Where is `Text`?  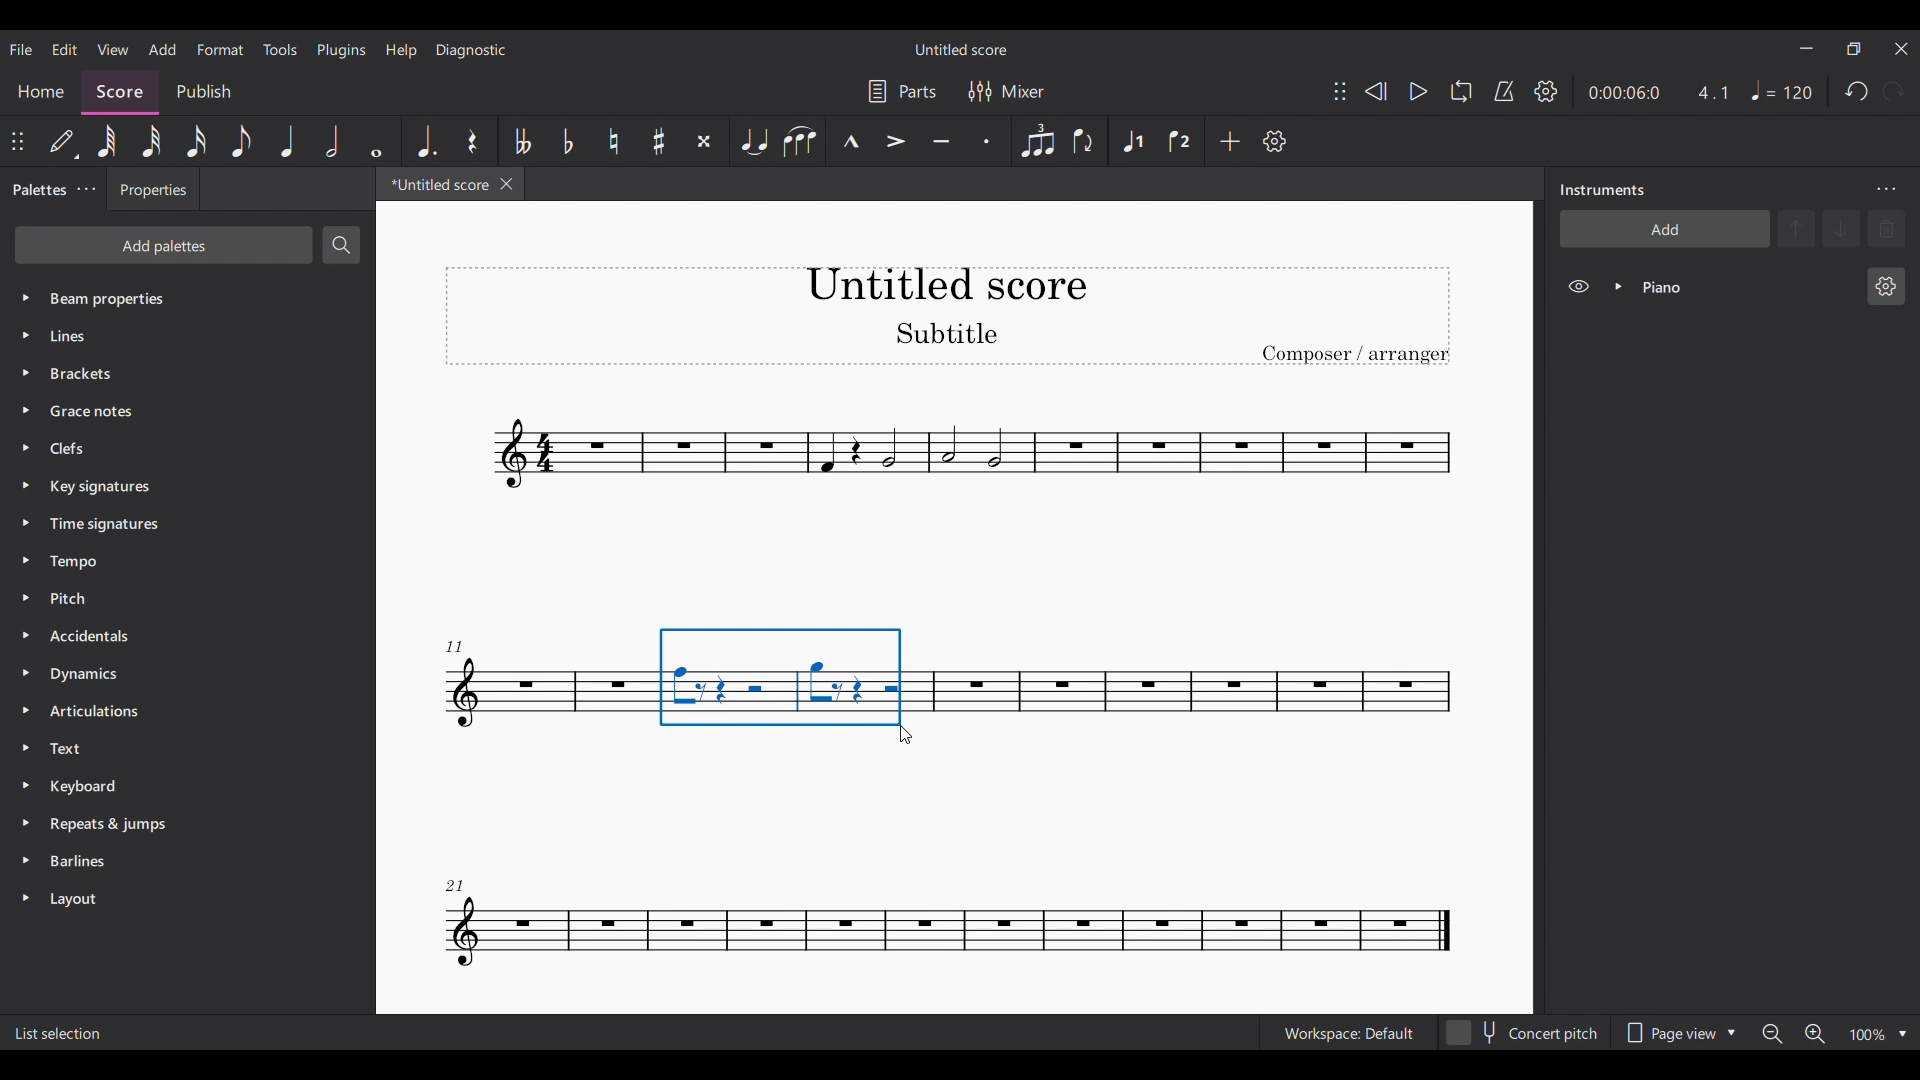 Text is located at coordinates (170, 748).